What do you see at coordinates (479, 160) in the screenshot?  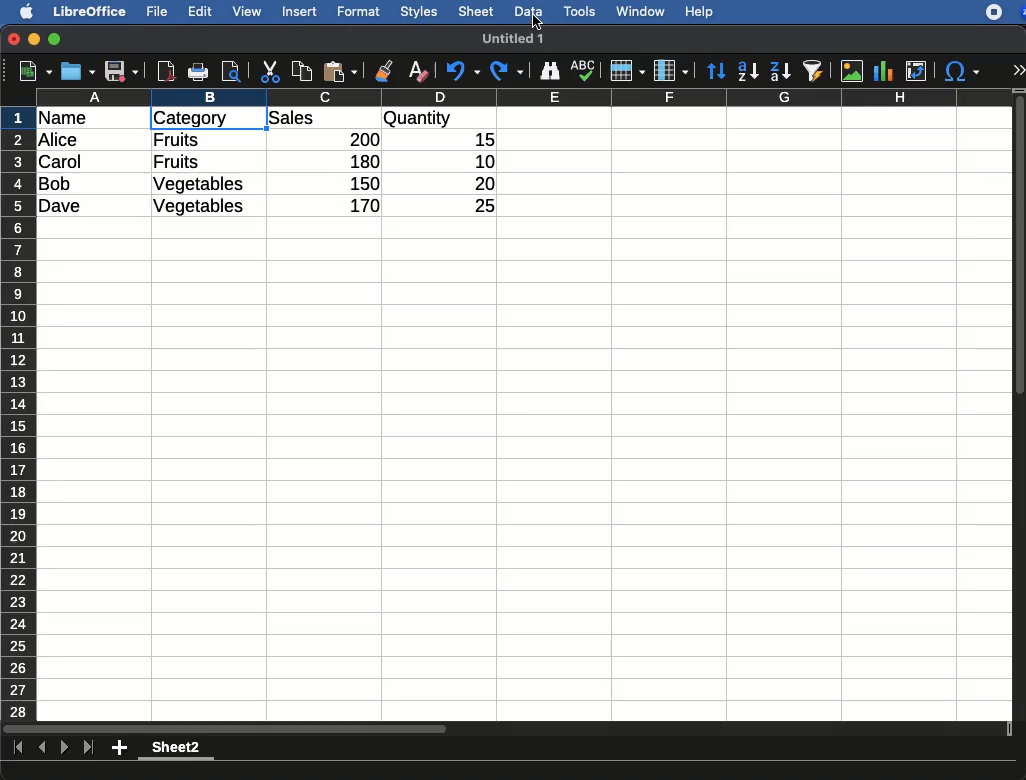 I see `10` at bounding box center [479, 160].